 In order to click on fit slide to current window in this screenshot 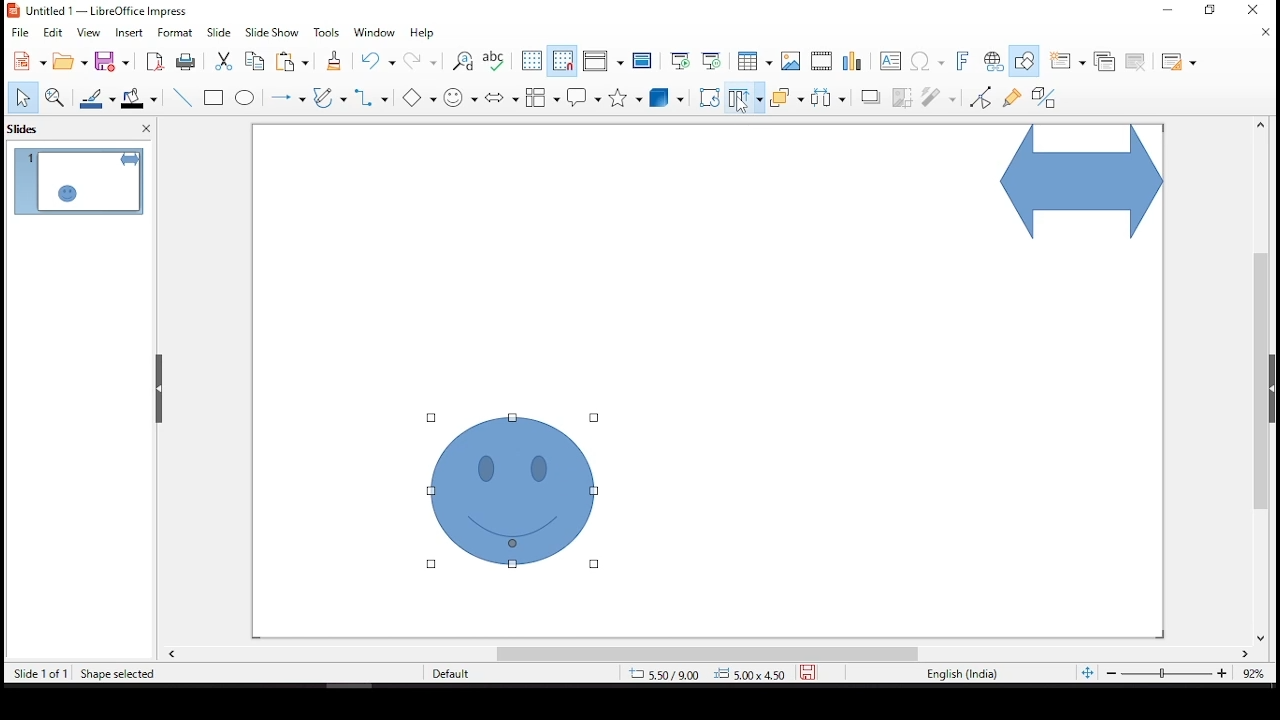, I will do `click(1087, 672)`.